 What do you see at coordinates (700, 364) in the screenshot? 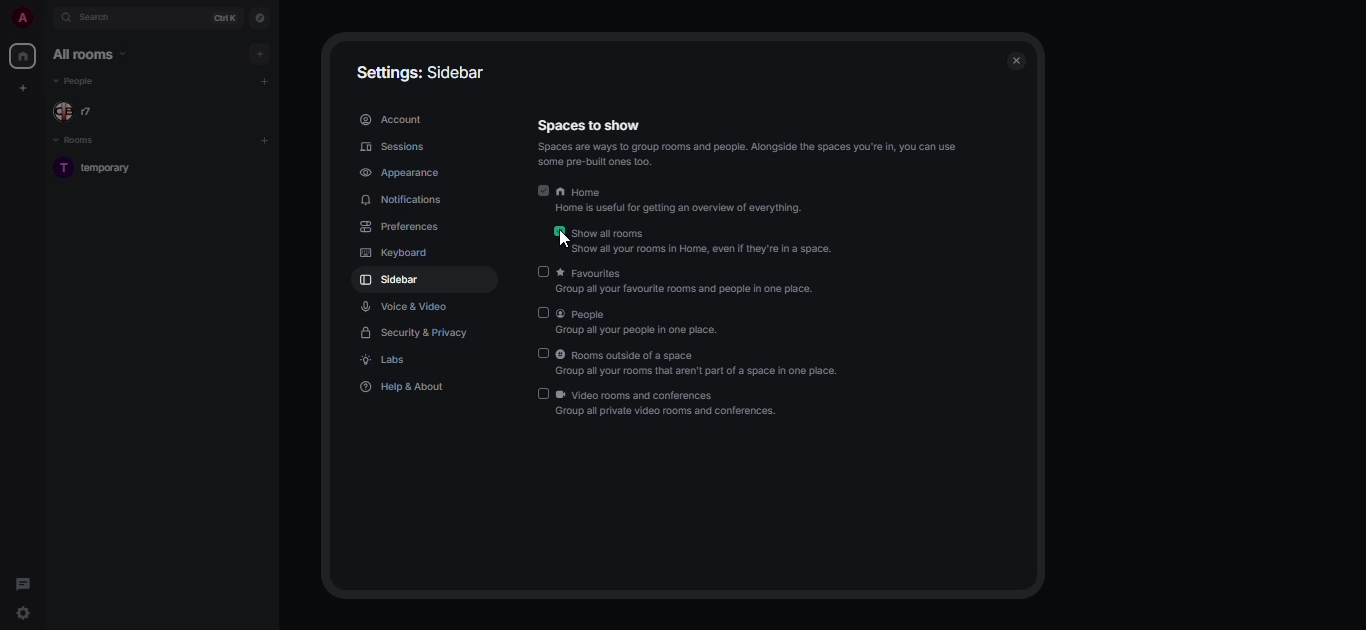
I see `rooms outside of a space` at bounding box center [700, 364].